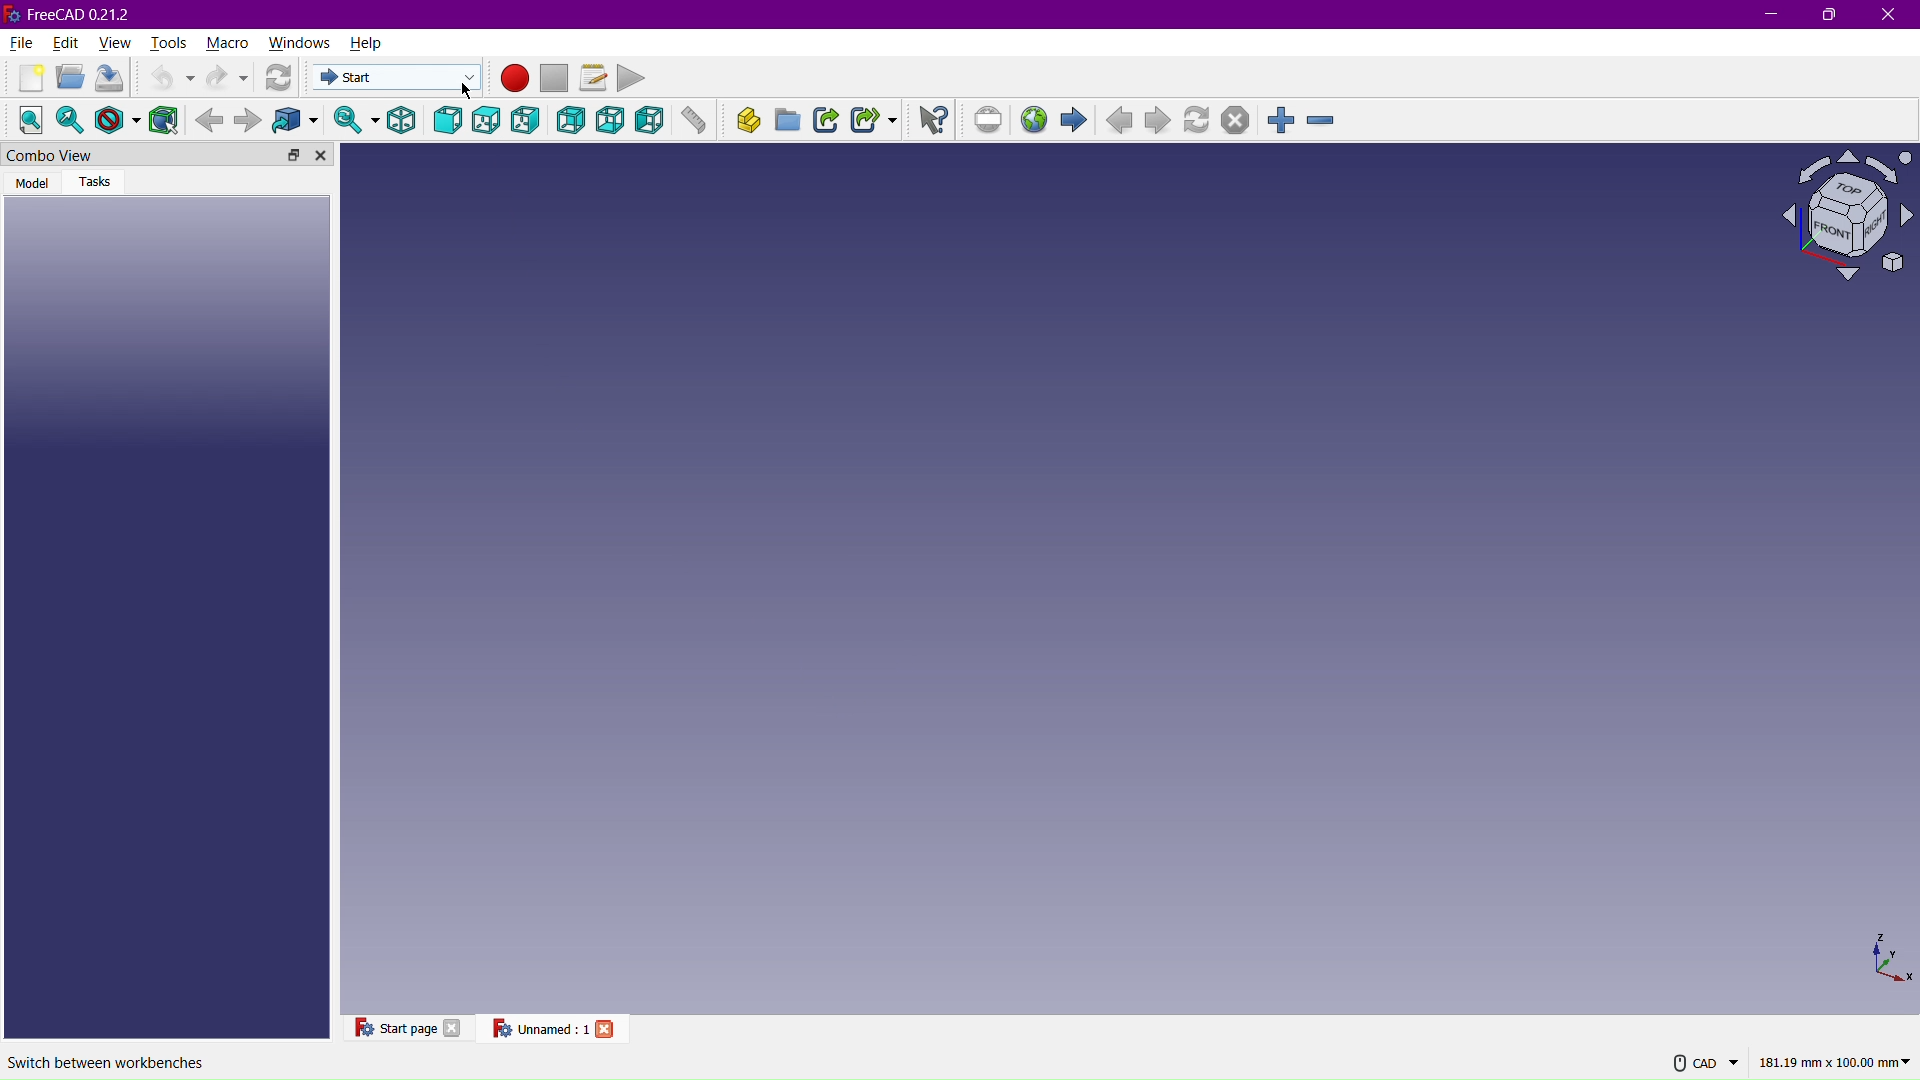 This screenshot has width=1920, height=1080. Describe the element at coordinates (695, 118) in the screenshot. I see `Measure distance` at that location.